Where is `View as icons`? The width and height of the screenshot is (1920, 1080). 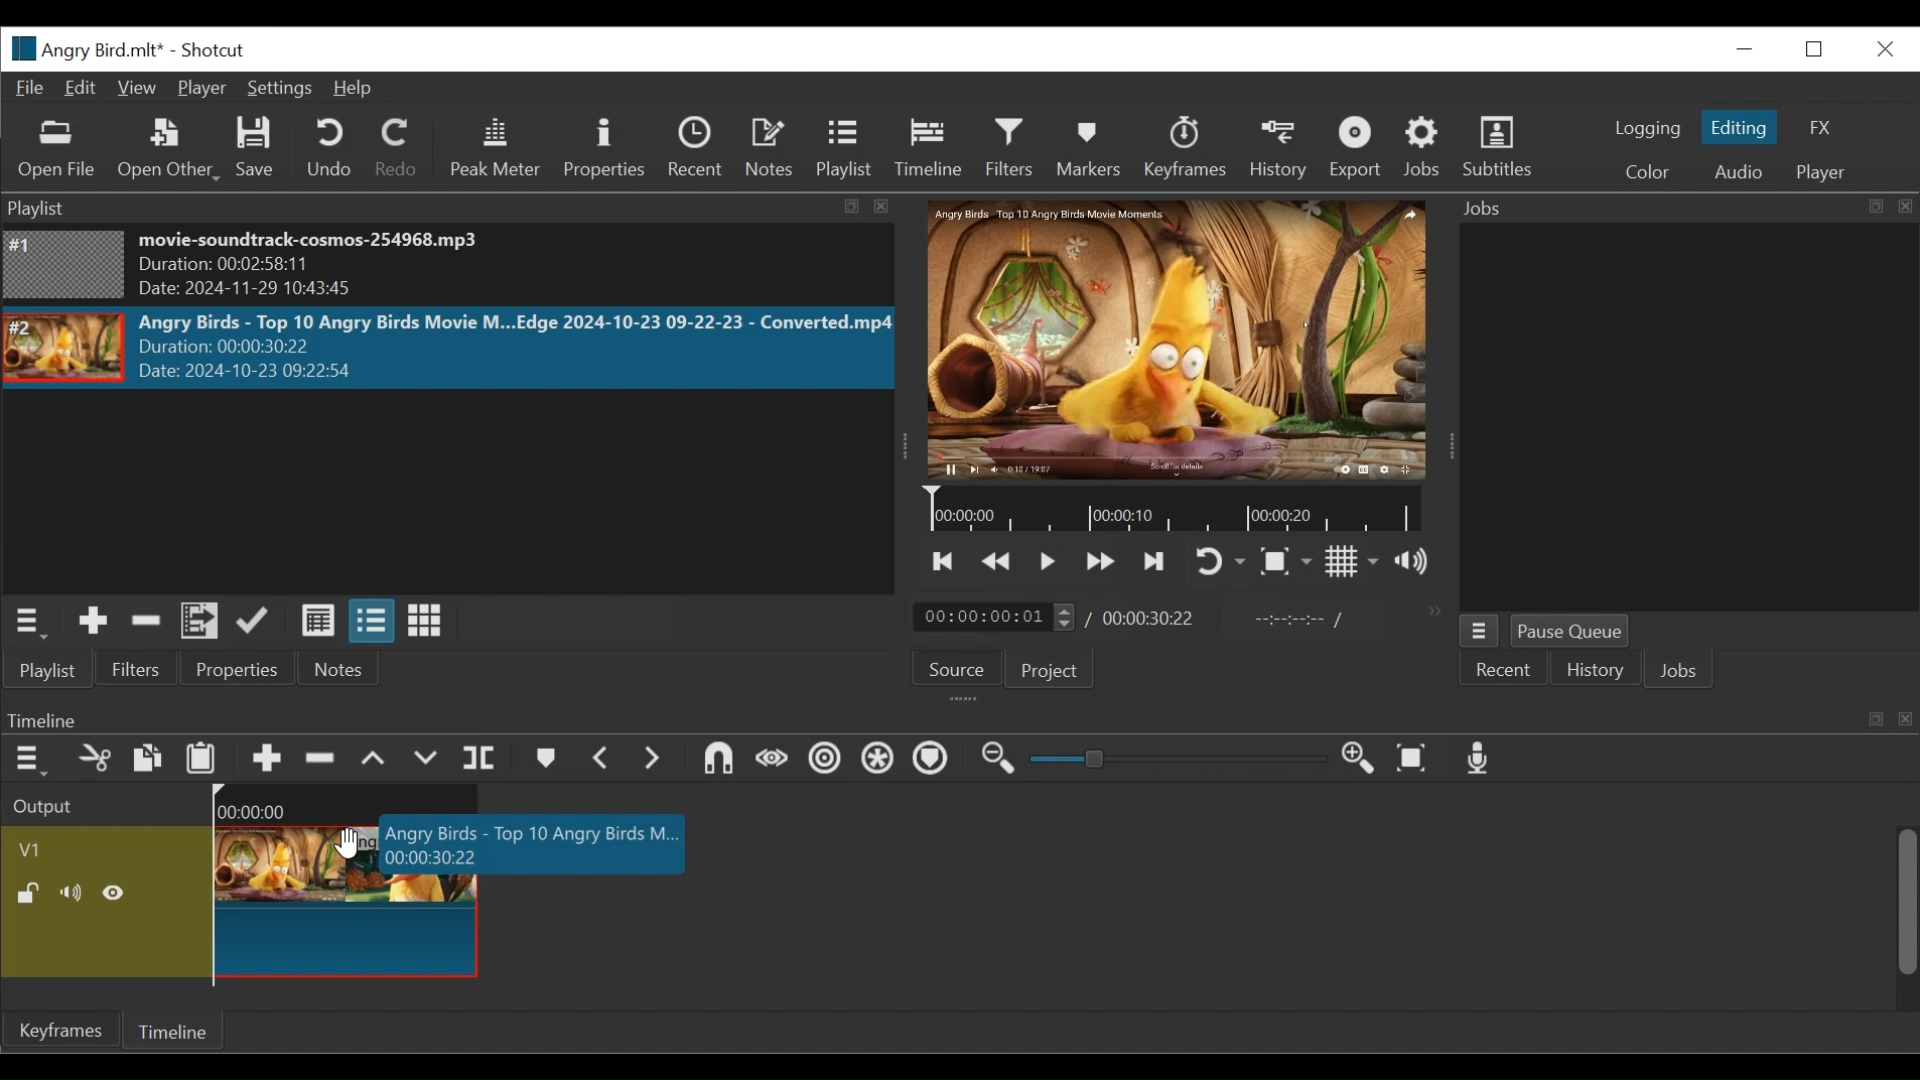
View as icons is located at coordinates (424, 621).